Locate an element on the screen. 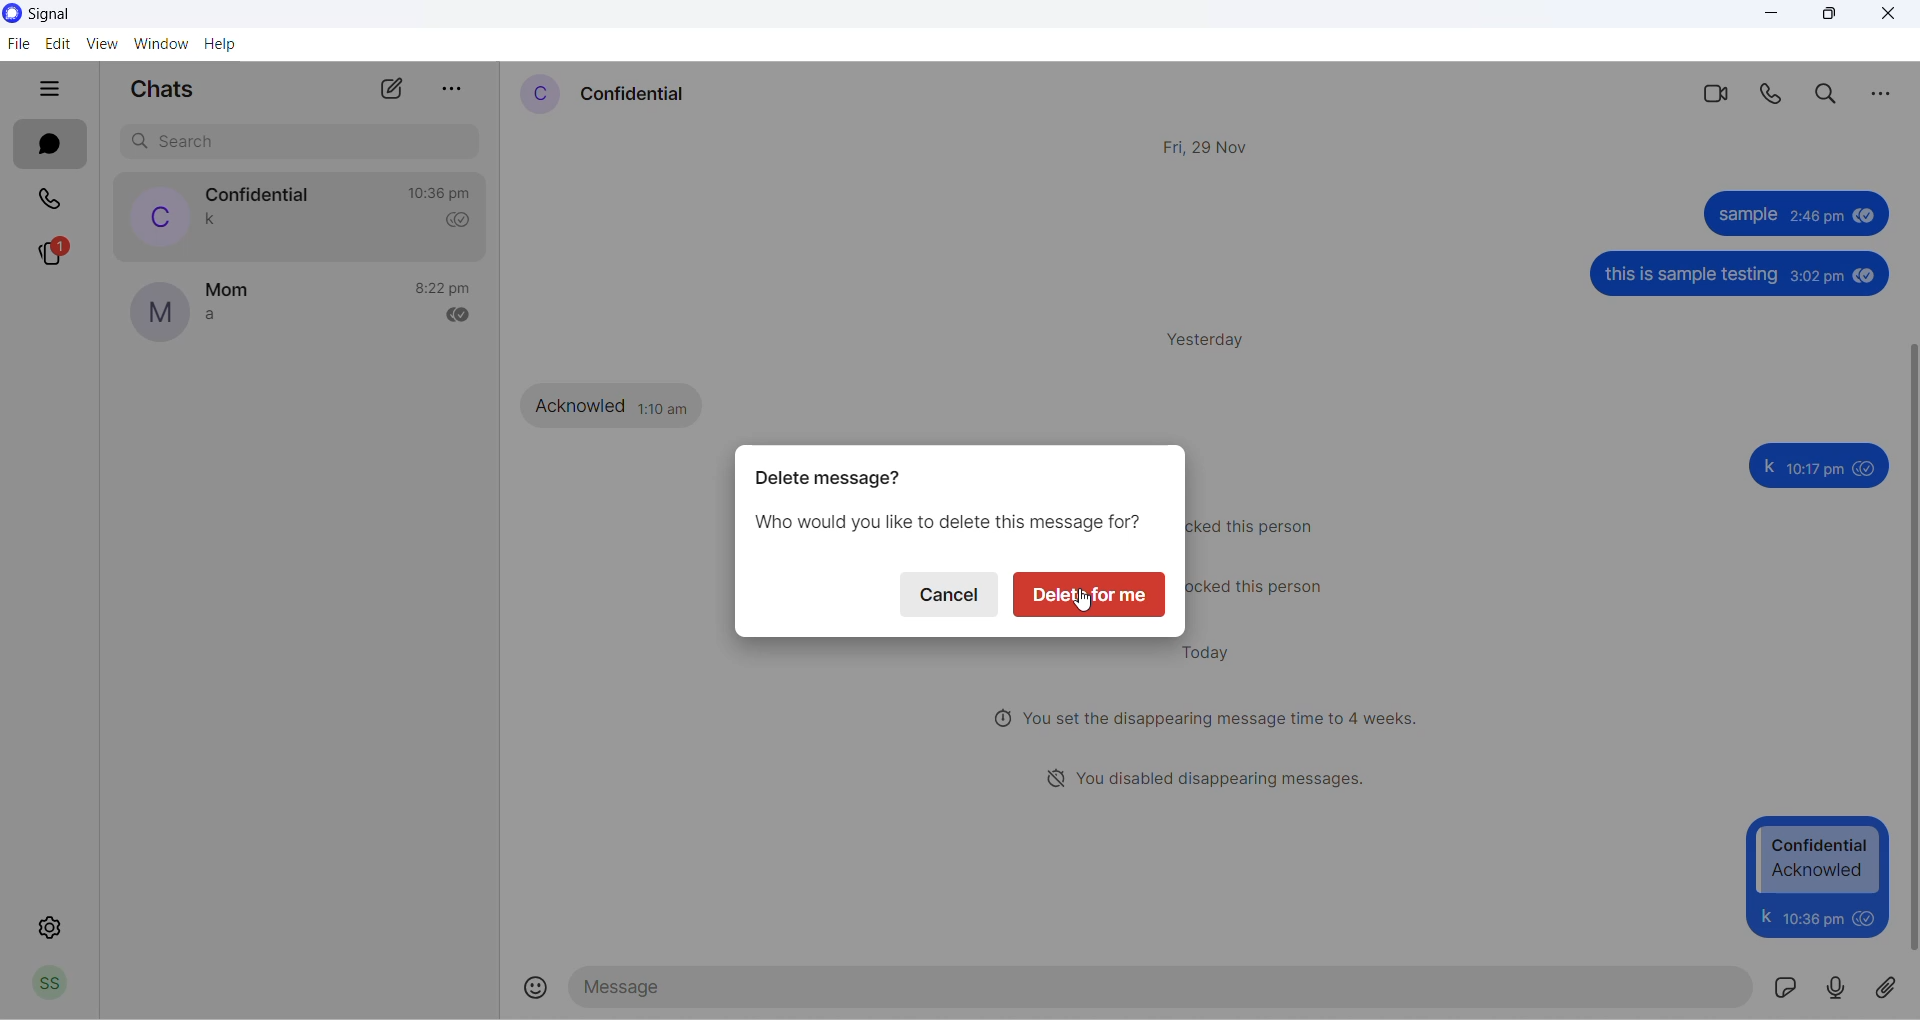  message text area is located at coordinates (1161, 987).